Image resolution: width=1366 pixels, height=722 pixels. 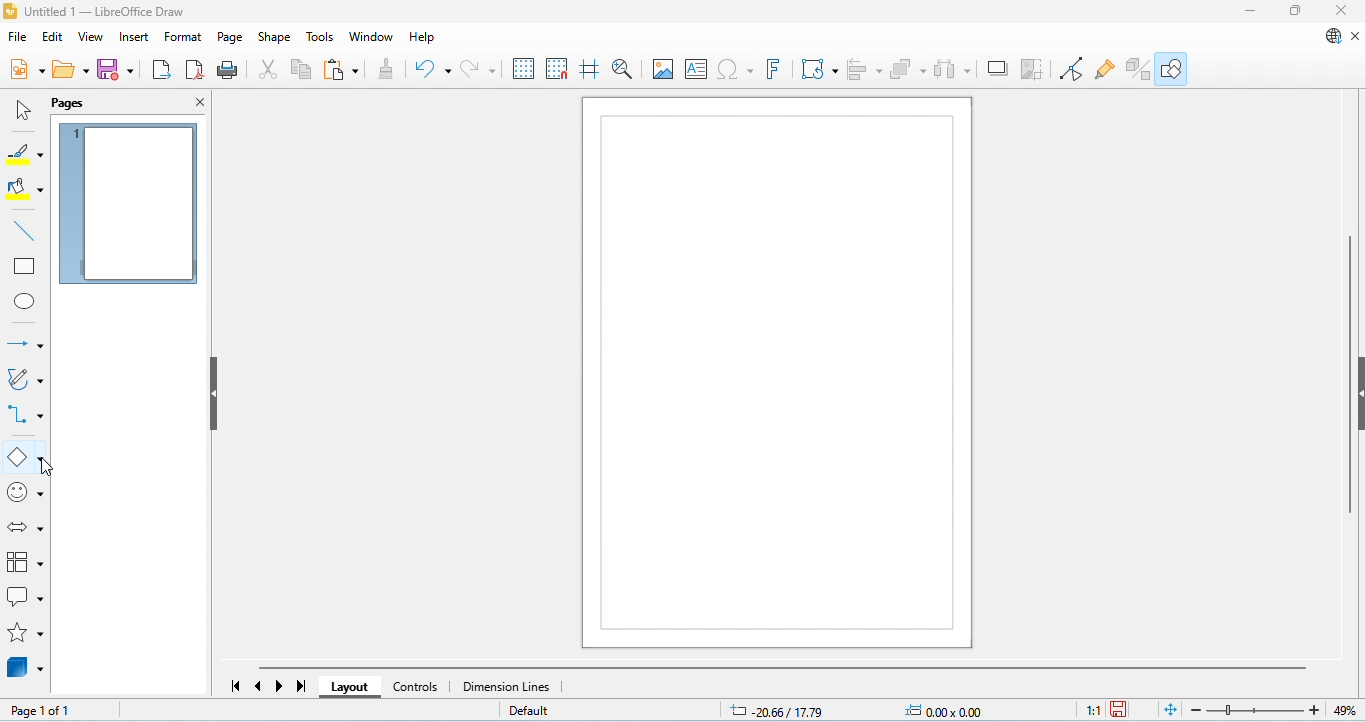 I want to click on 3D objects, so click(x=26, y=665).